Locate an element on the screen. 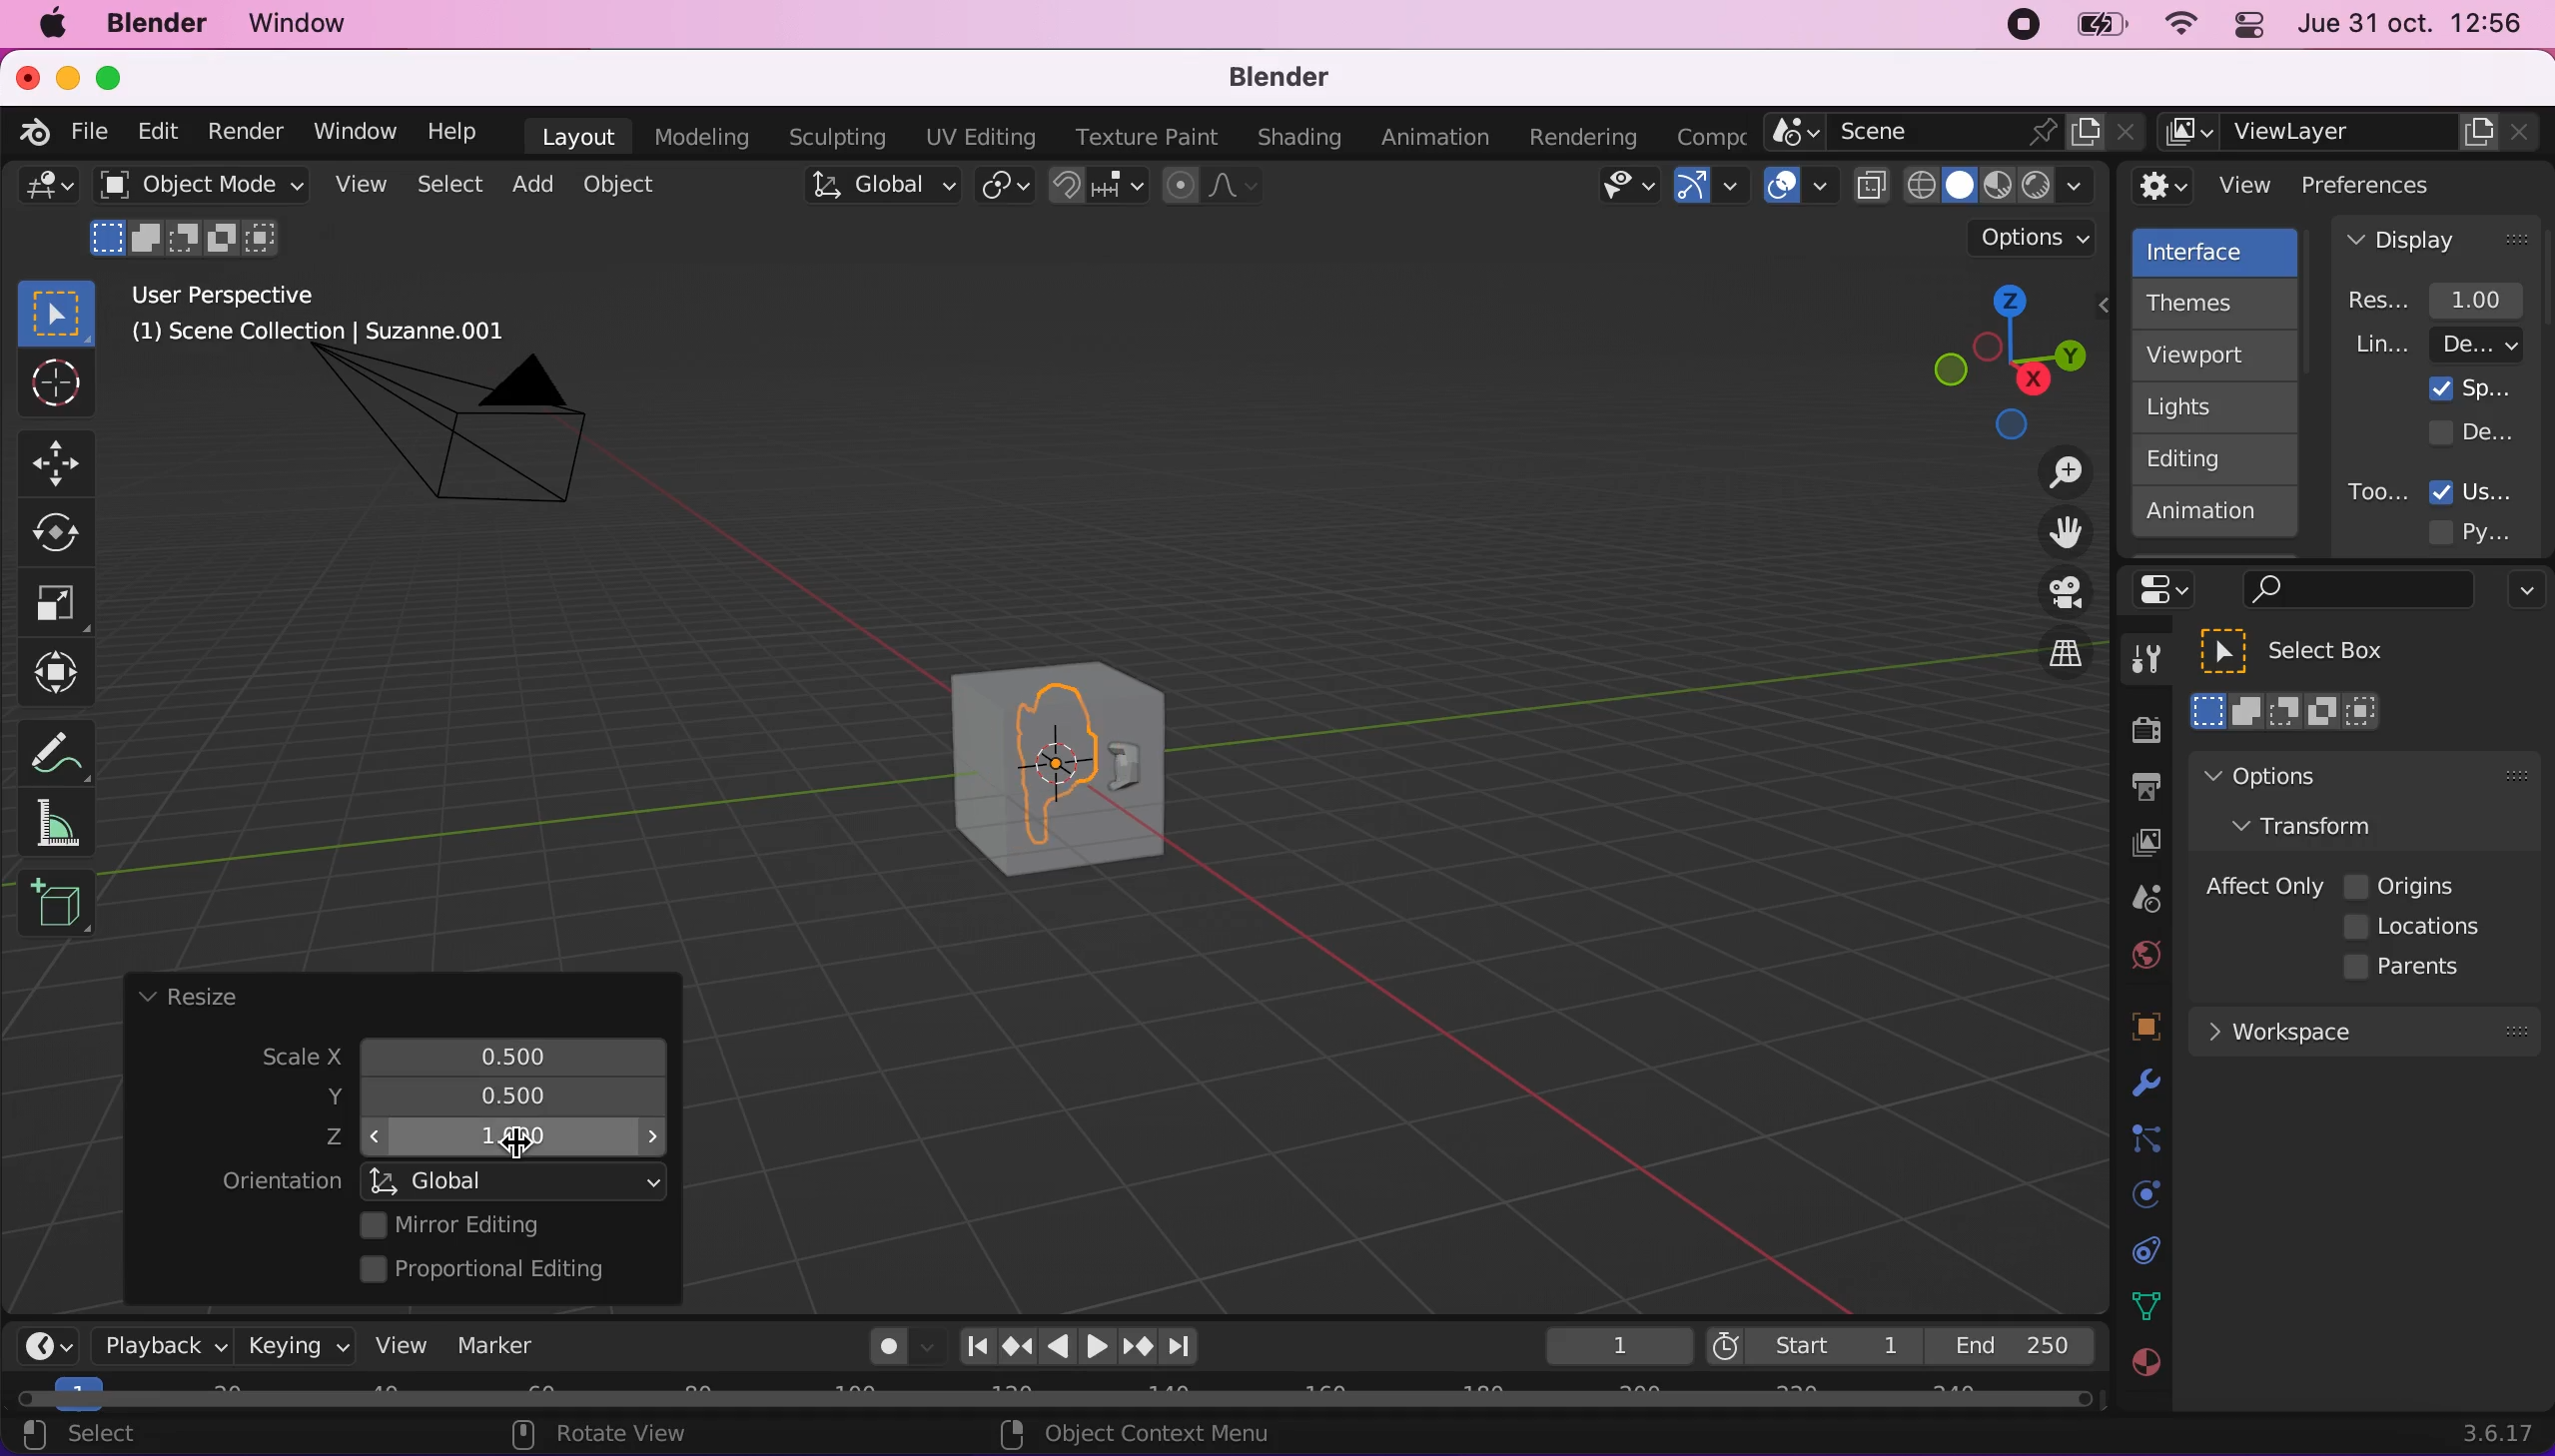 The width and height of the screenshot is (2555, 1456). file is located at coordinates (86, 132).